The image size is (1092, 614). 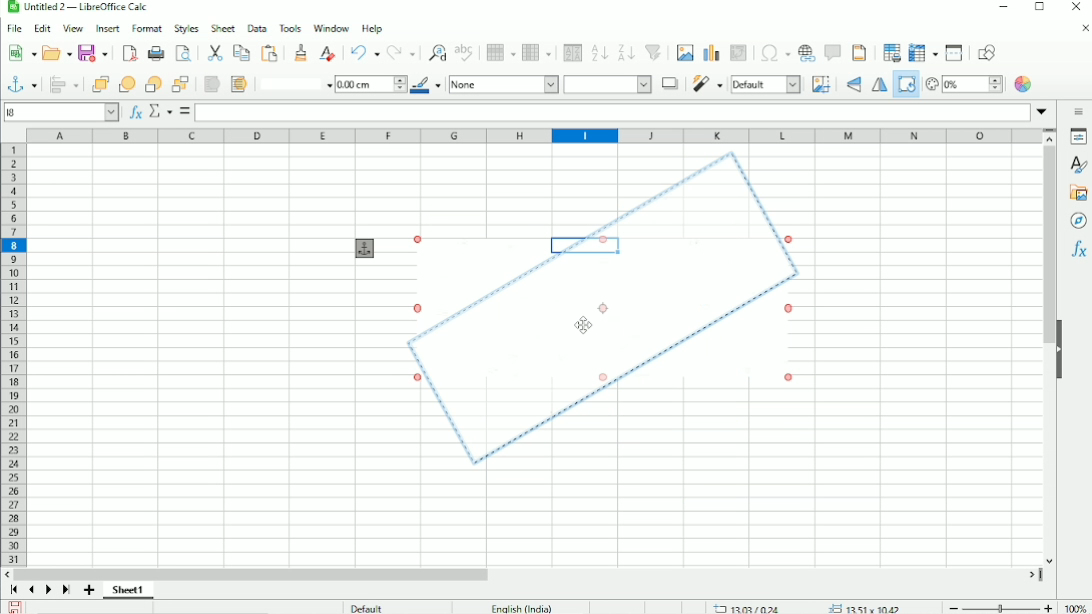 What do you see at coordinates (987, 52) in the screenshot?
I see `Show draw functions` at bounding box center [987, 52].